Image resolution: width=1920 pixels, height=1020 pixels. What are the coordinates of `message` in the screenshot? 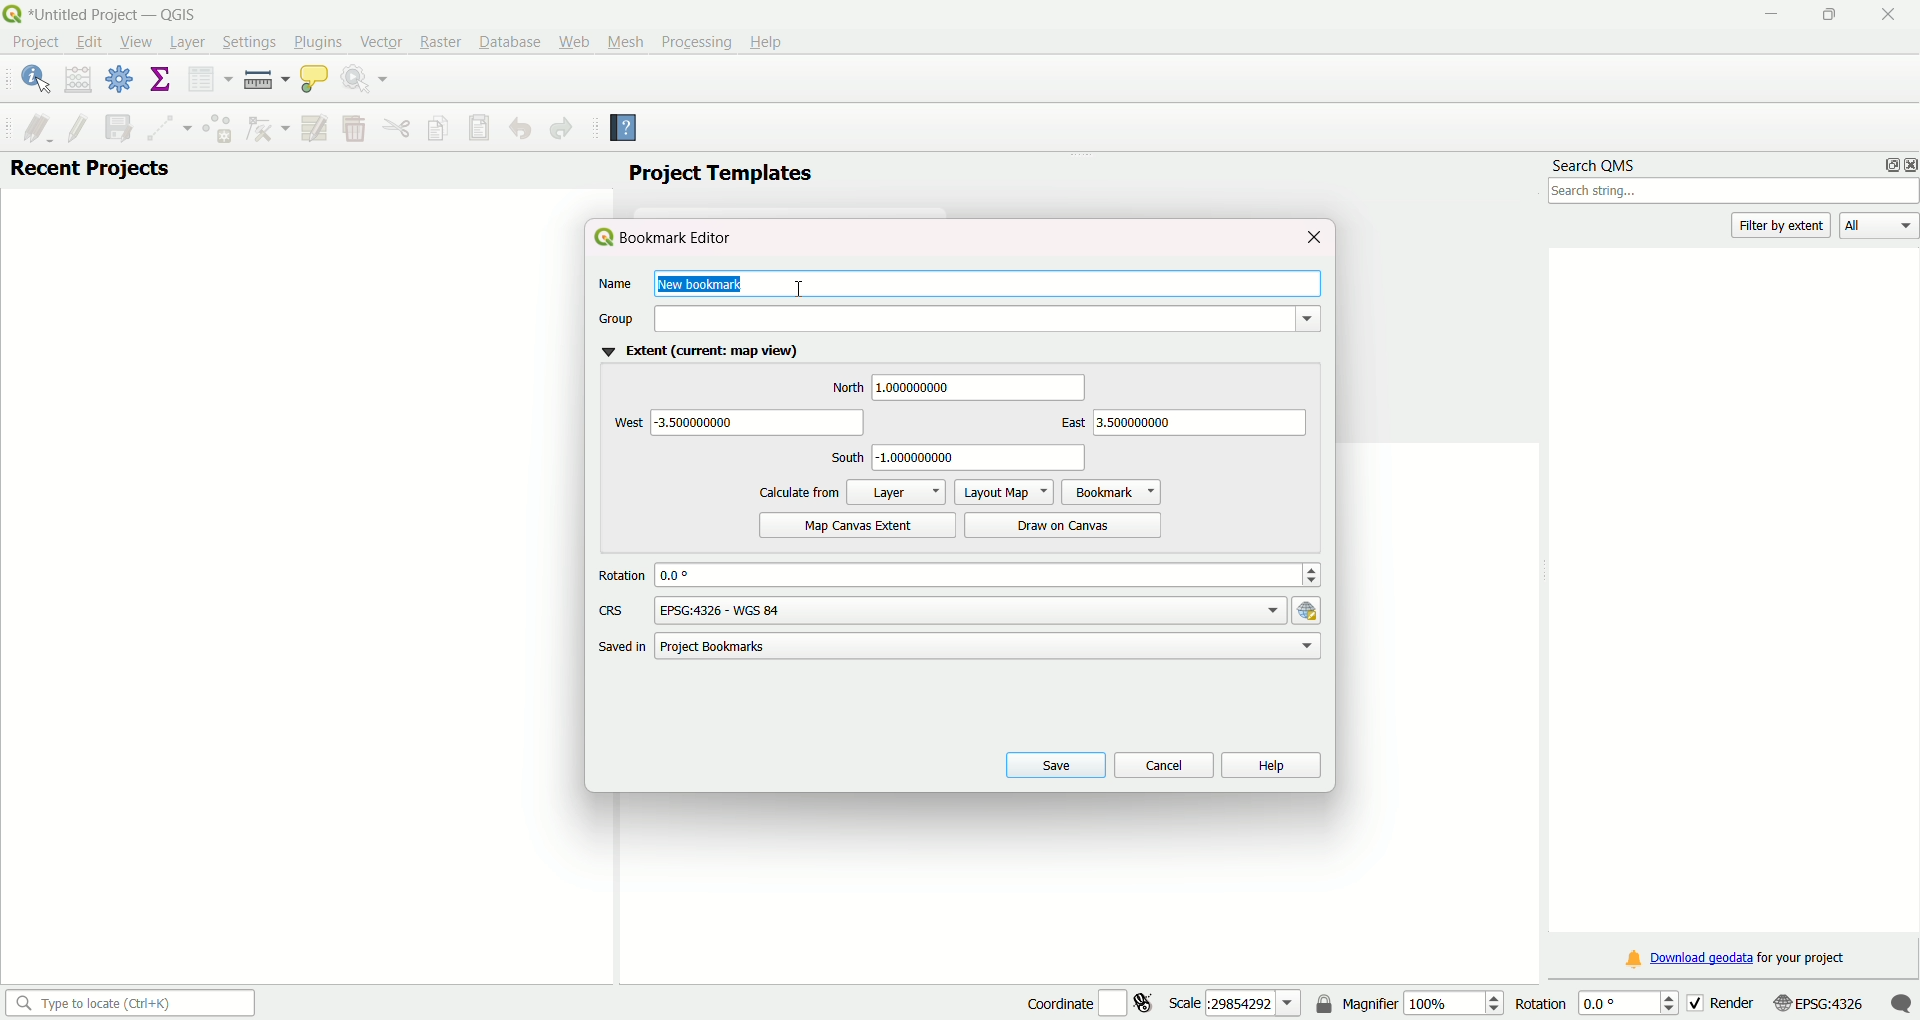 It's located at (1901, 1002).